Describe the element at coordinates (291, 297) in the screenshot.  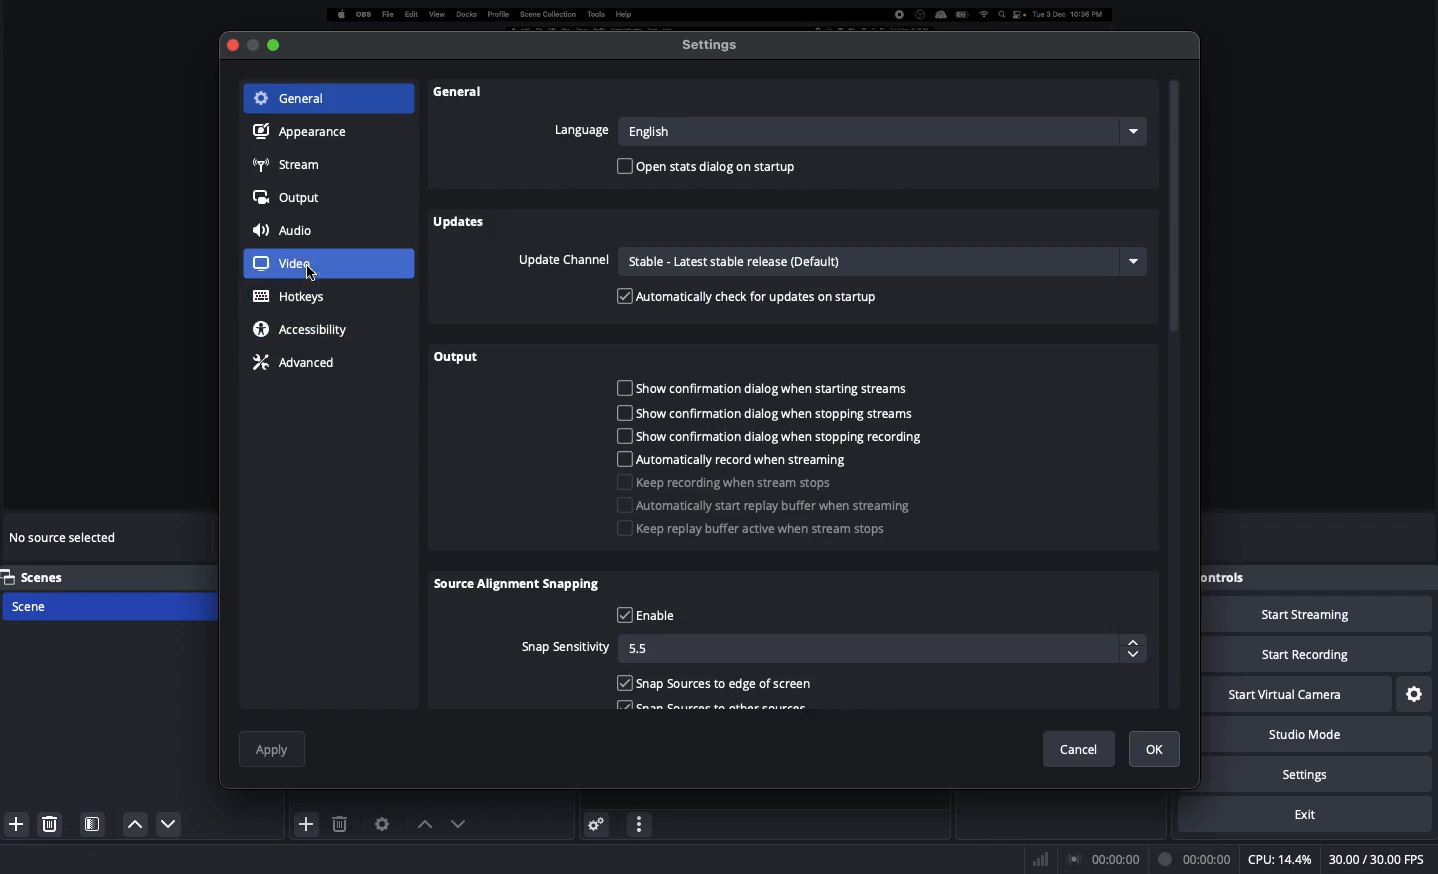
I see `Hotkeys` at that location.